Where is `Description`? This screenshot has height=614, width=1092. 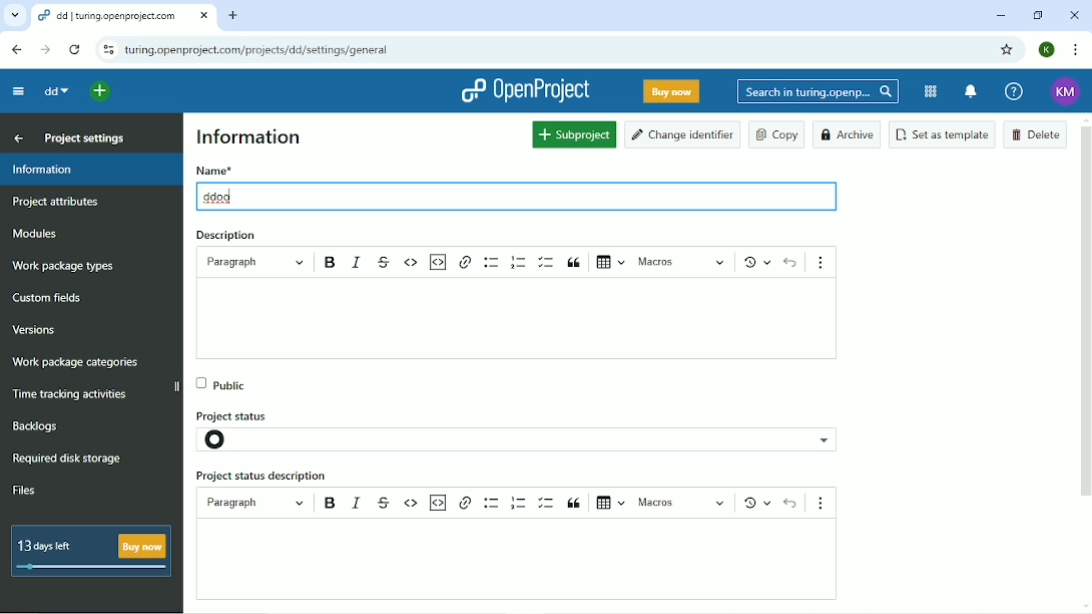
Description is located at coordinates (225, 236).